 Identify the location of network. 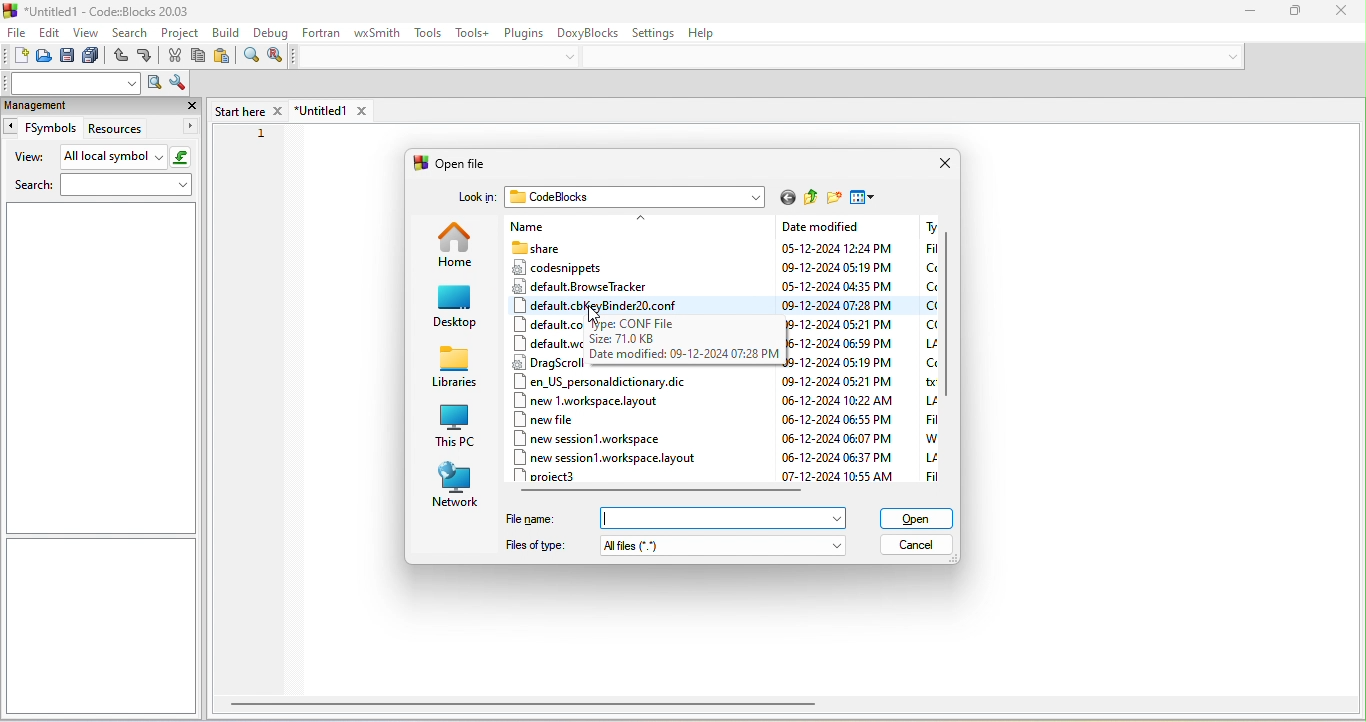
(457, 484).